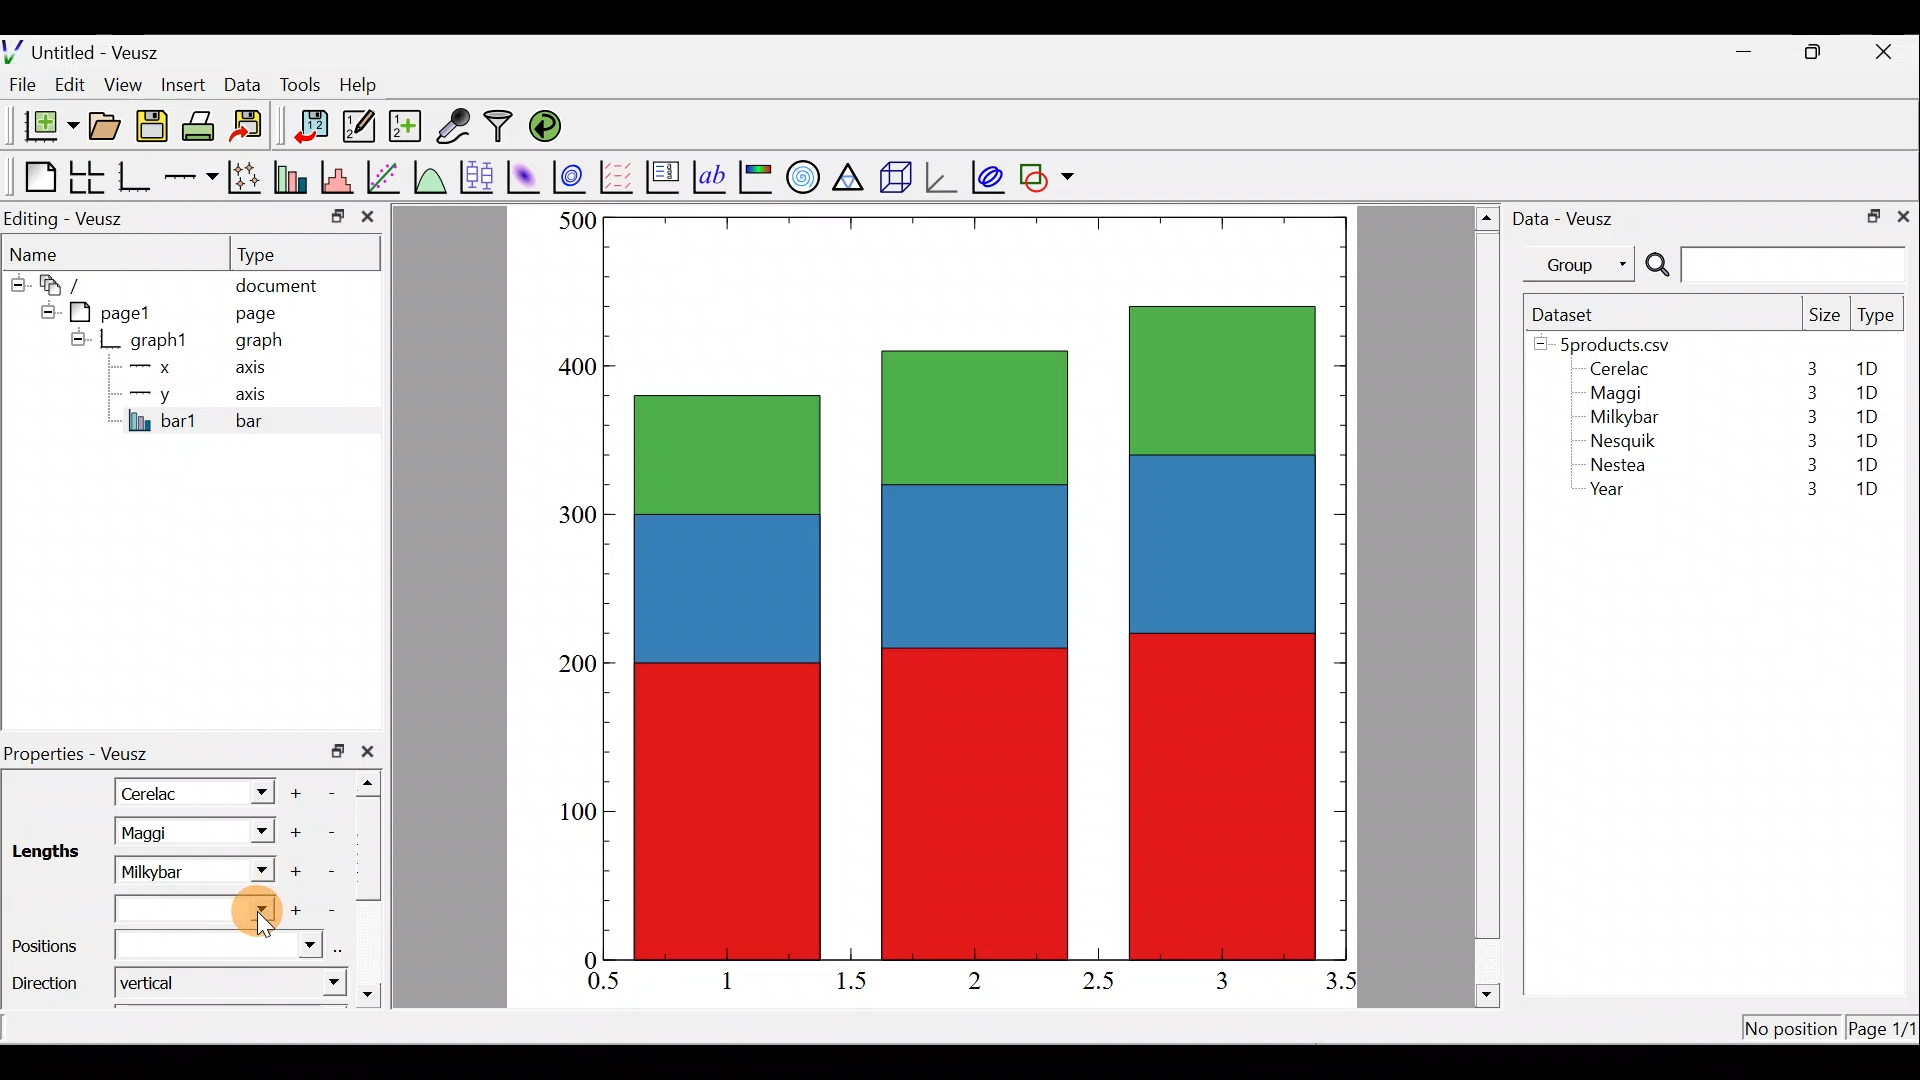  What do you see at coordinates (260, 396) in the screenshot?
I see `axis` at bounding box center [260, 396].